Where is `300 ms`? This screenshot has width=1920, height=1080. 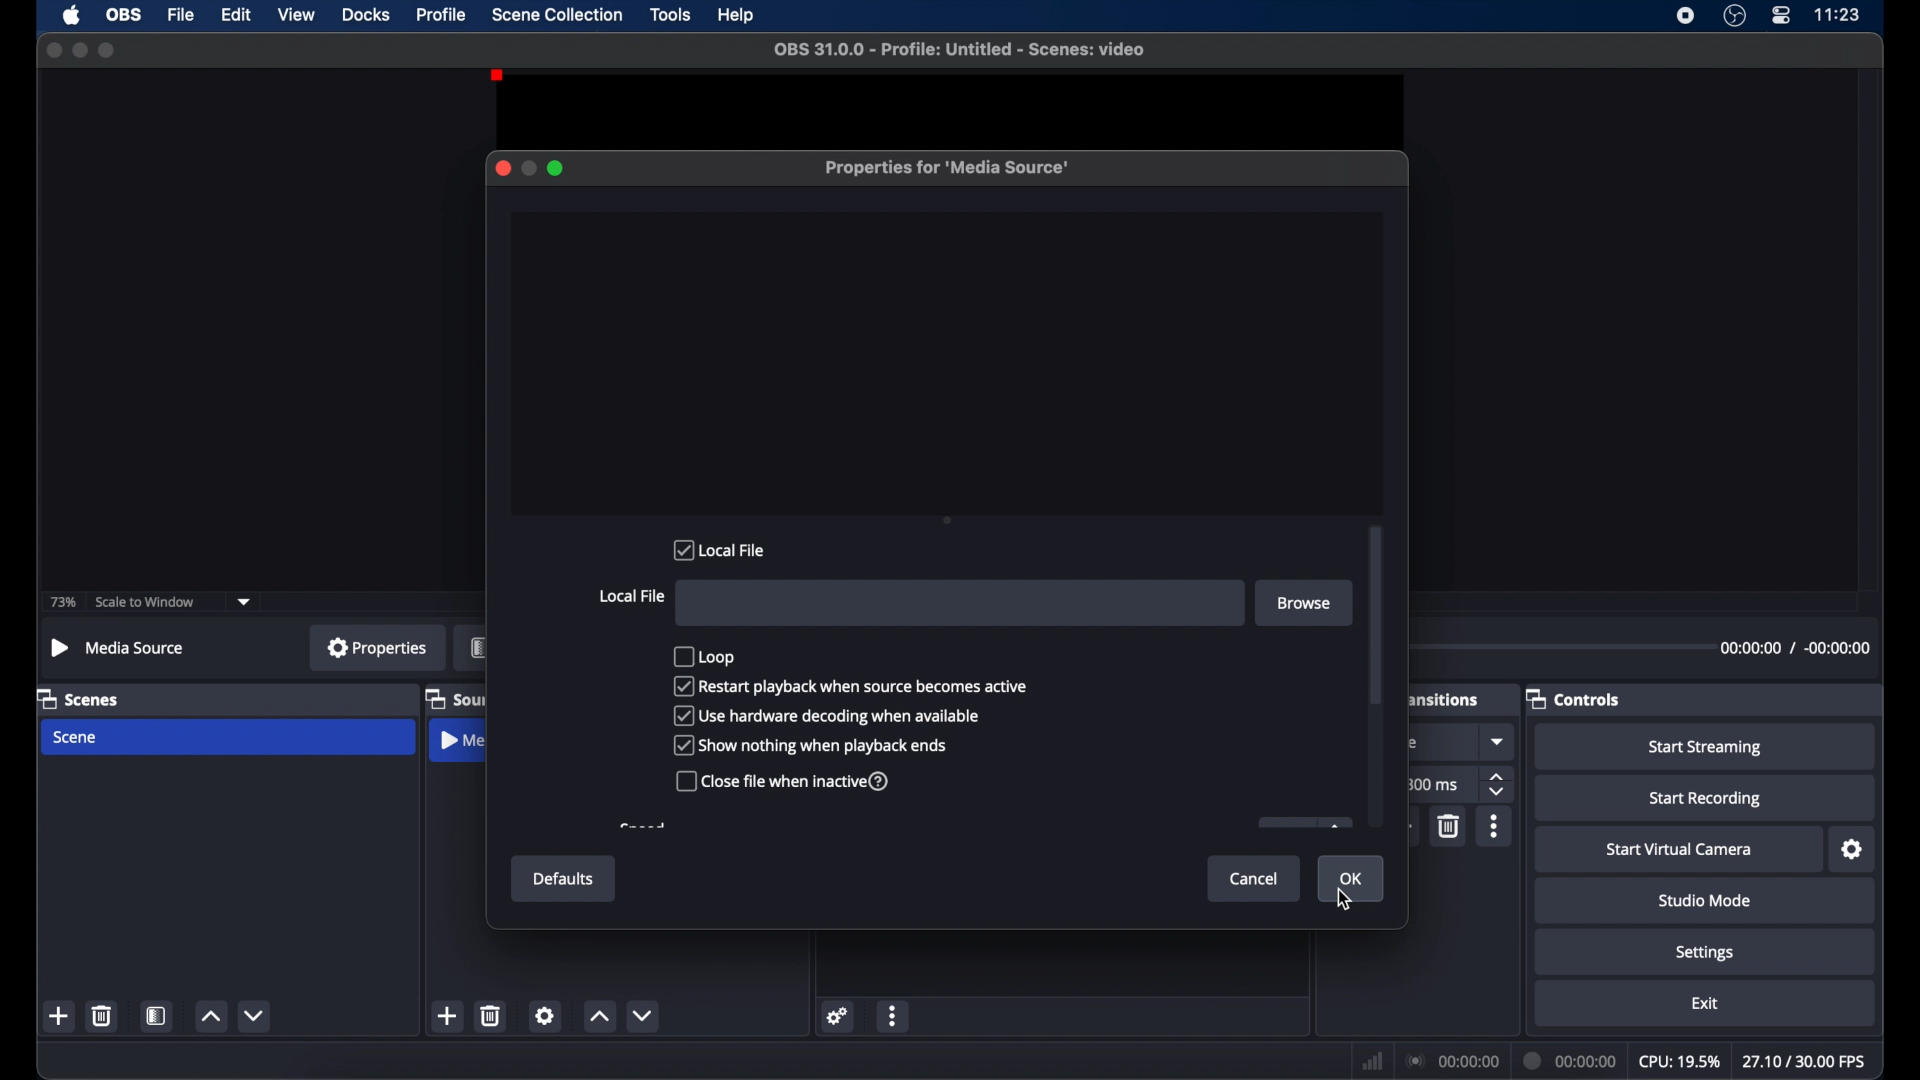 300 ms is located at coordinates (1432, 784).